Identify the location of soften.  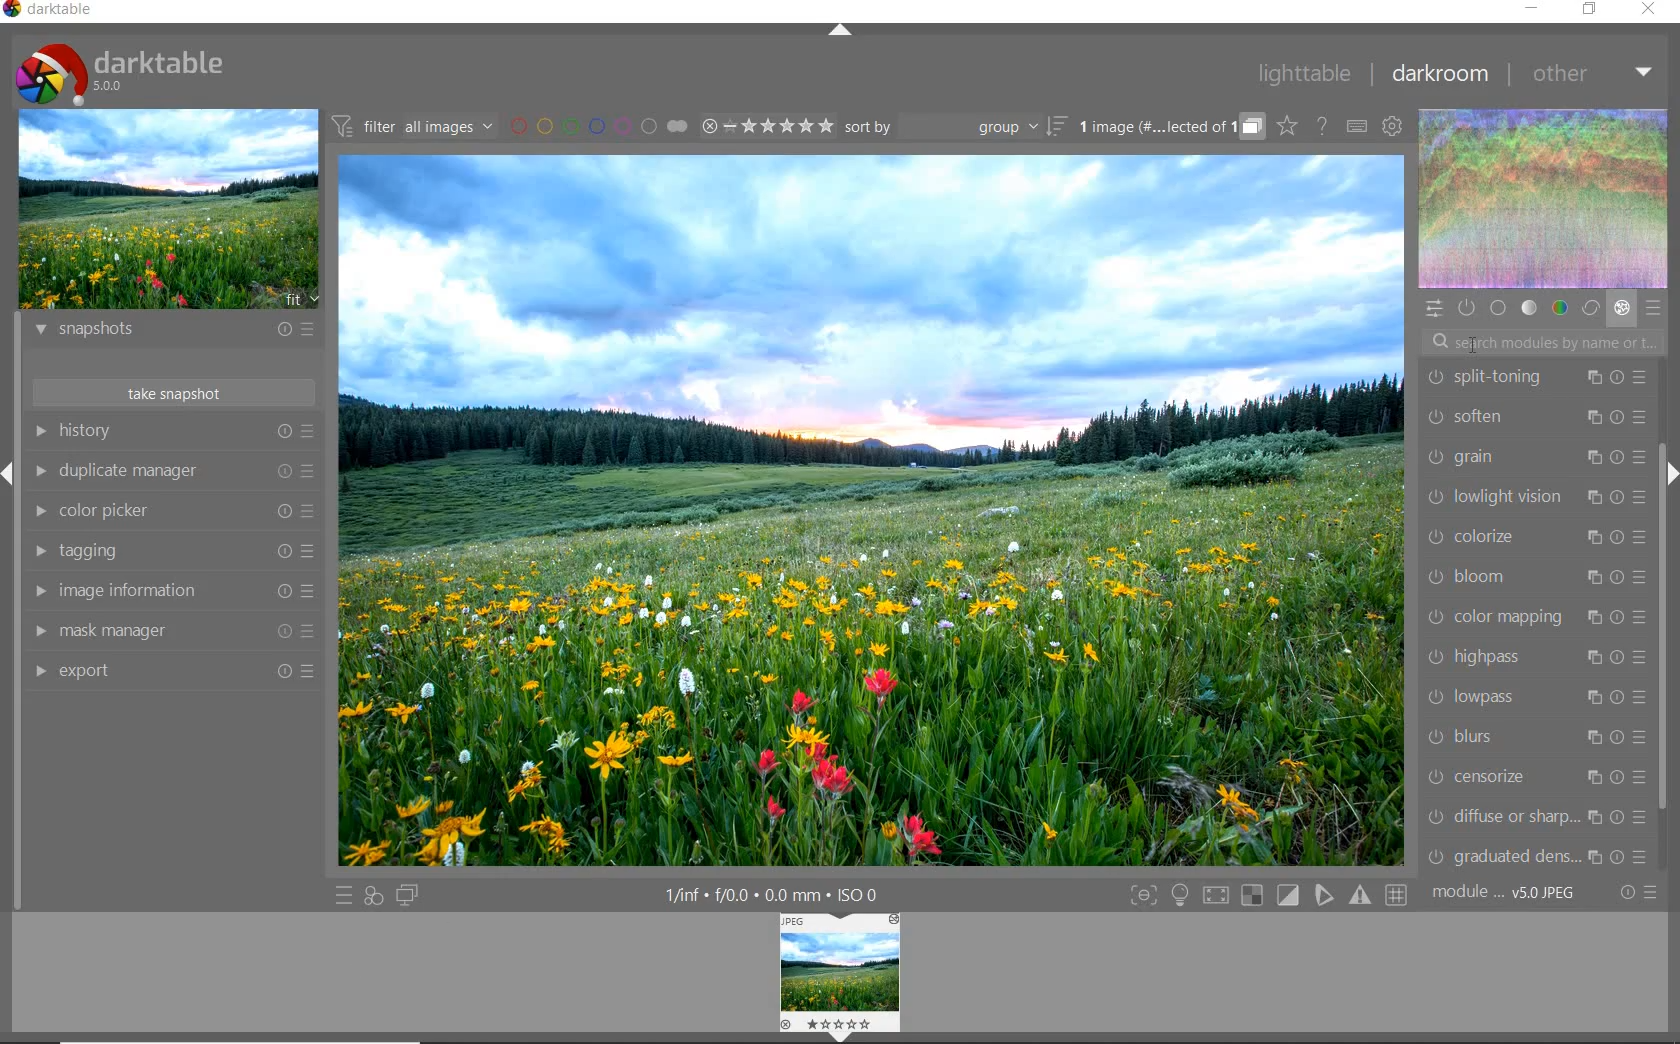
(1534, 416).